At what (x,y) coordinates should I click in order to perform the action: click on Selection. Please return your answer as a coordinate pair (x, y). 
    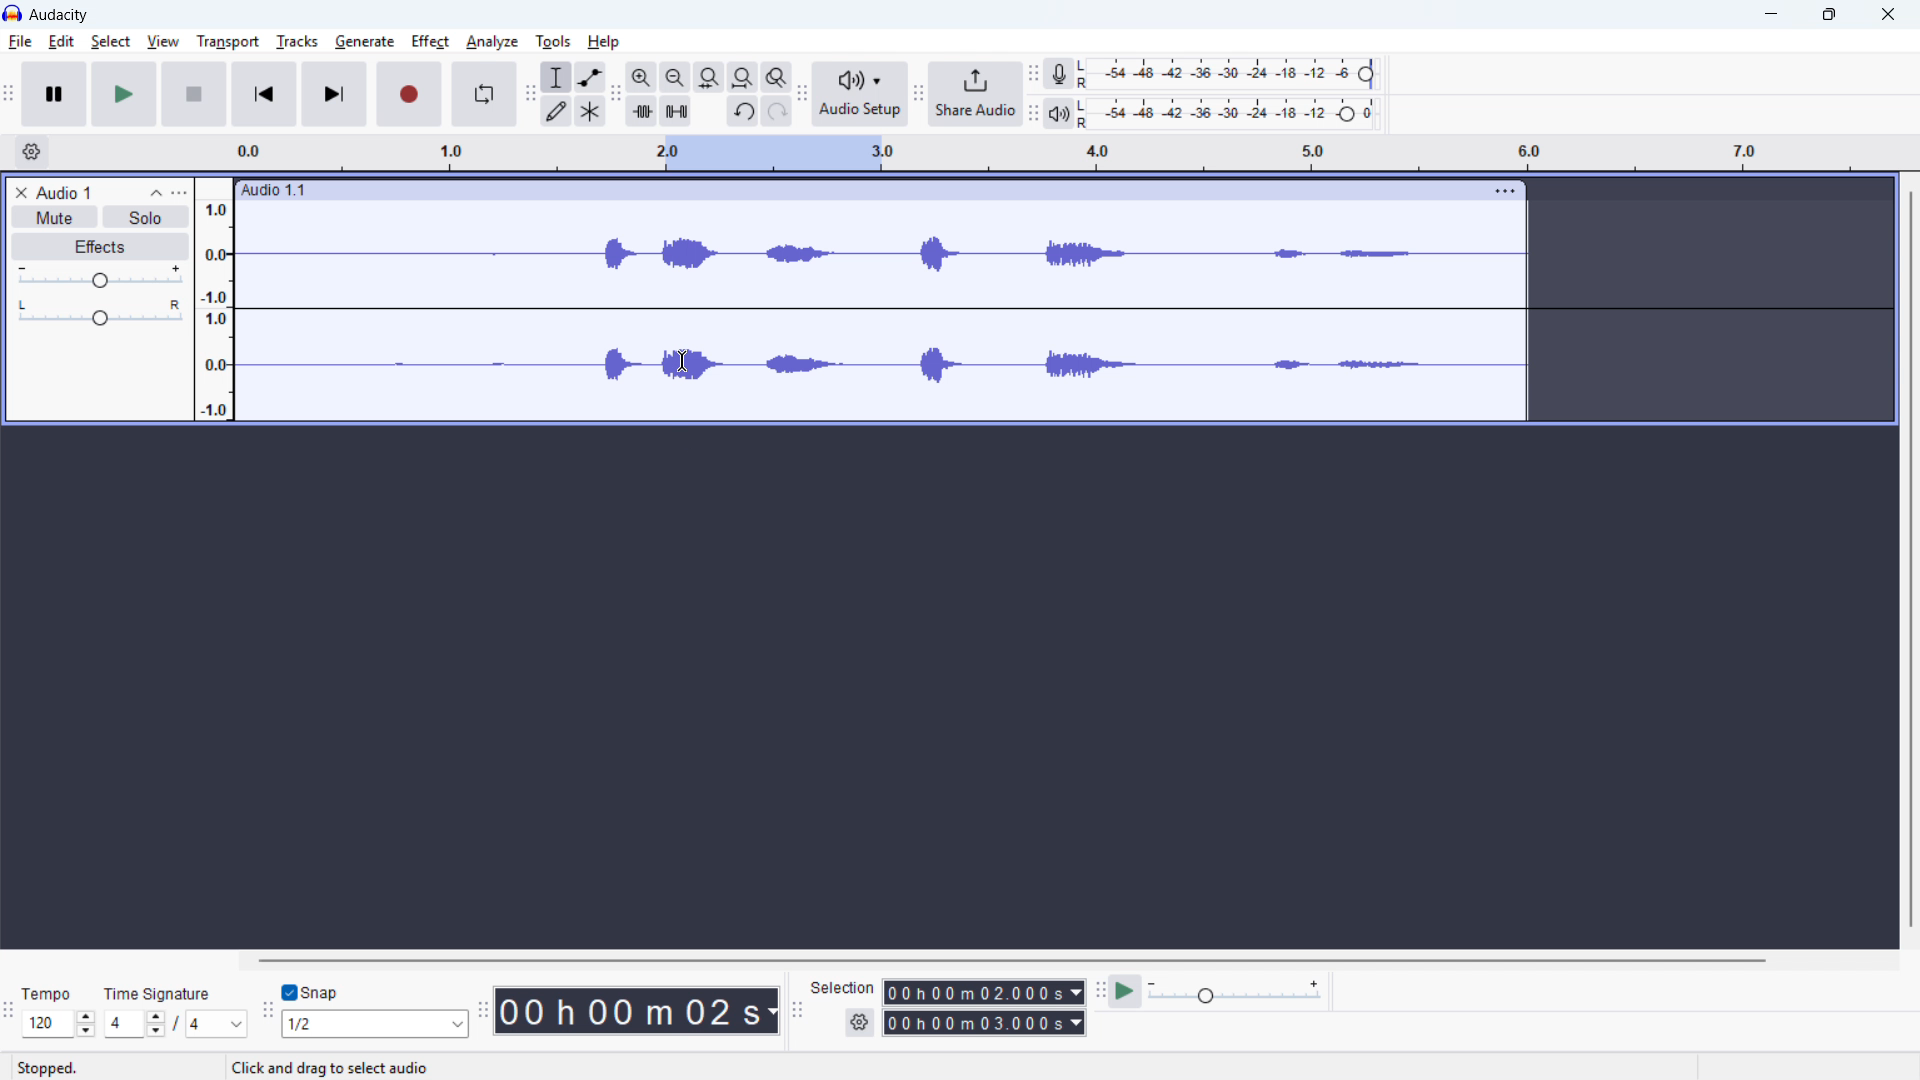
    Looking at the image, I should click on (844, 987).